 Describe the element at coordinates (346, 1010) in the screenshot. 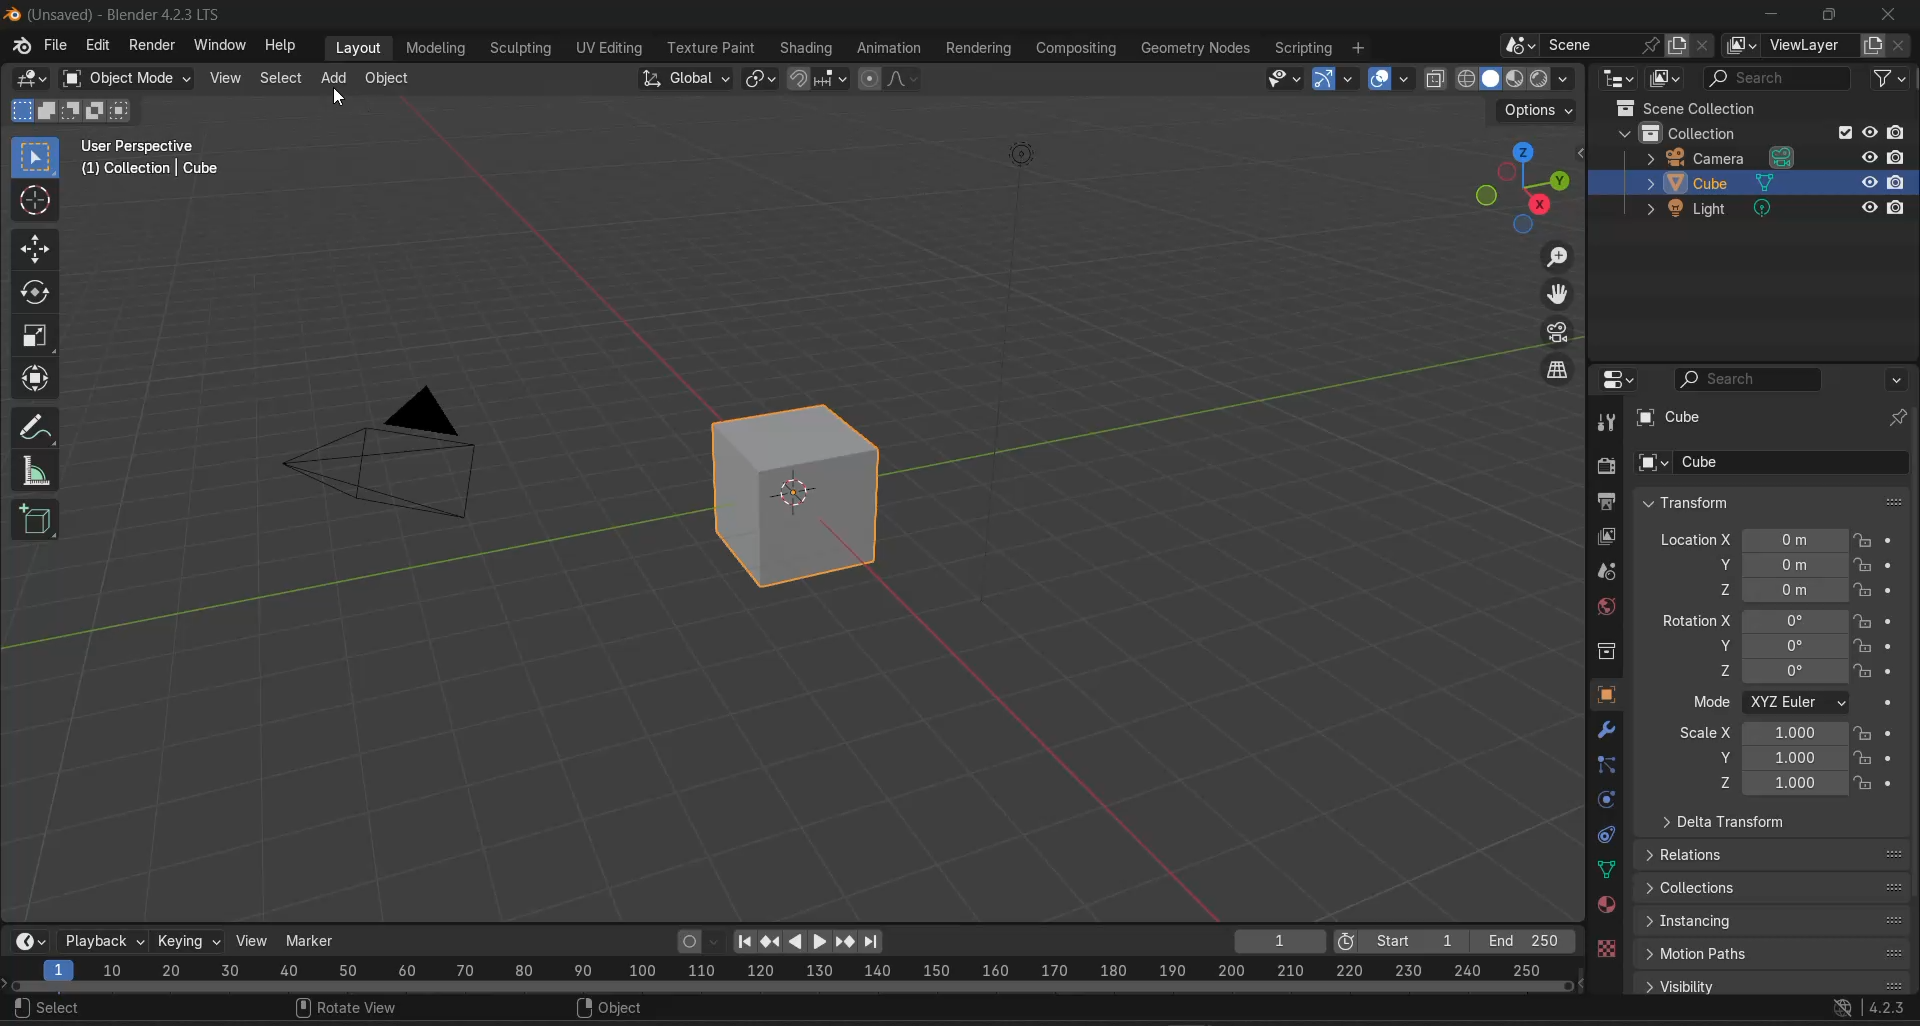

I see `rotate view` at that location.